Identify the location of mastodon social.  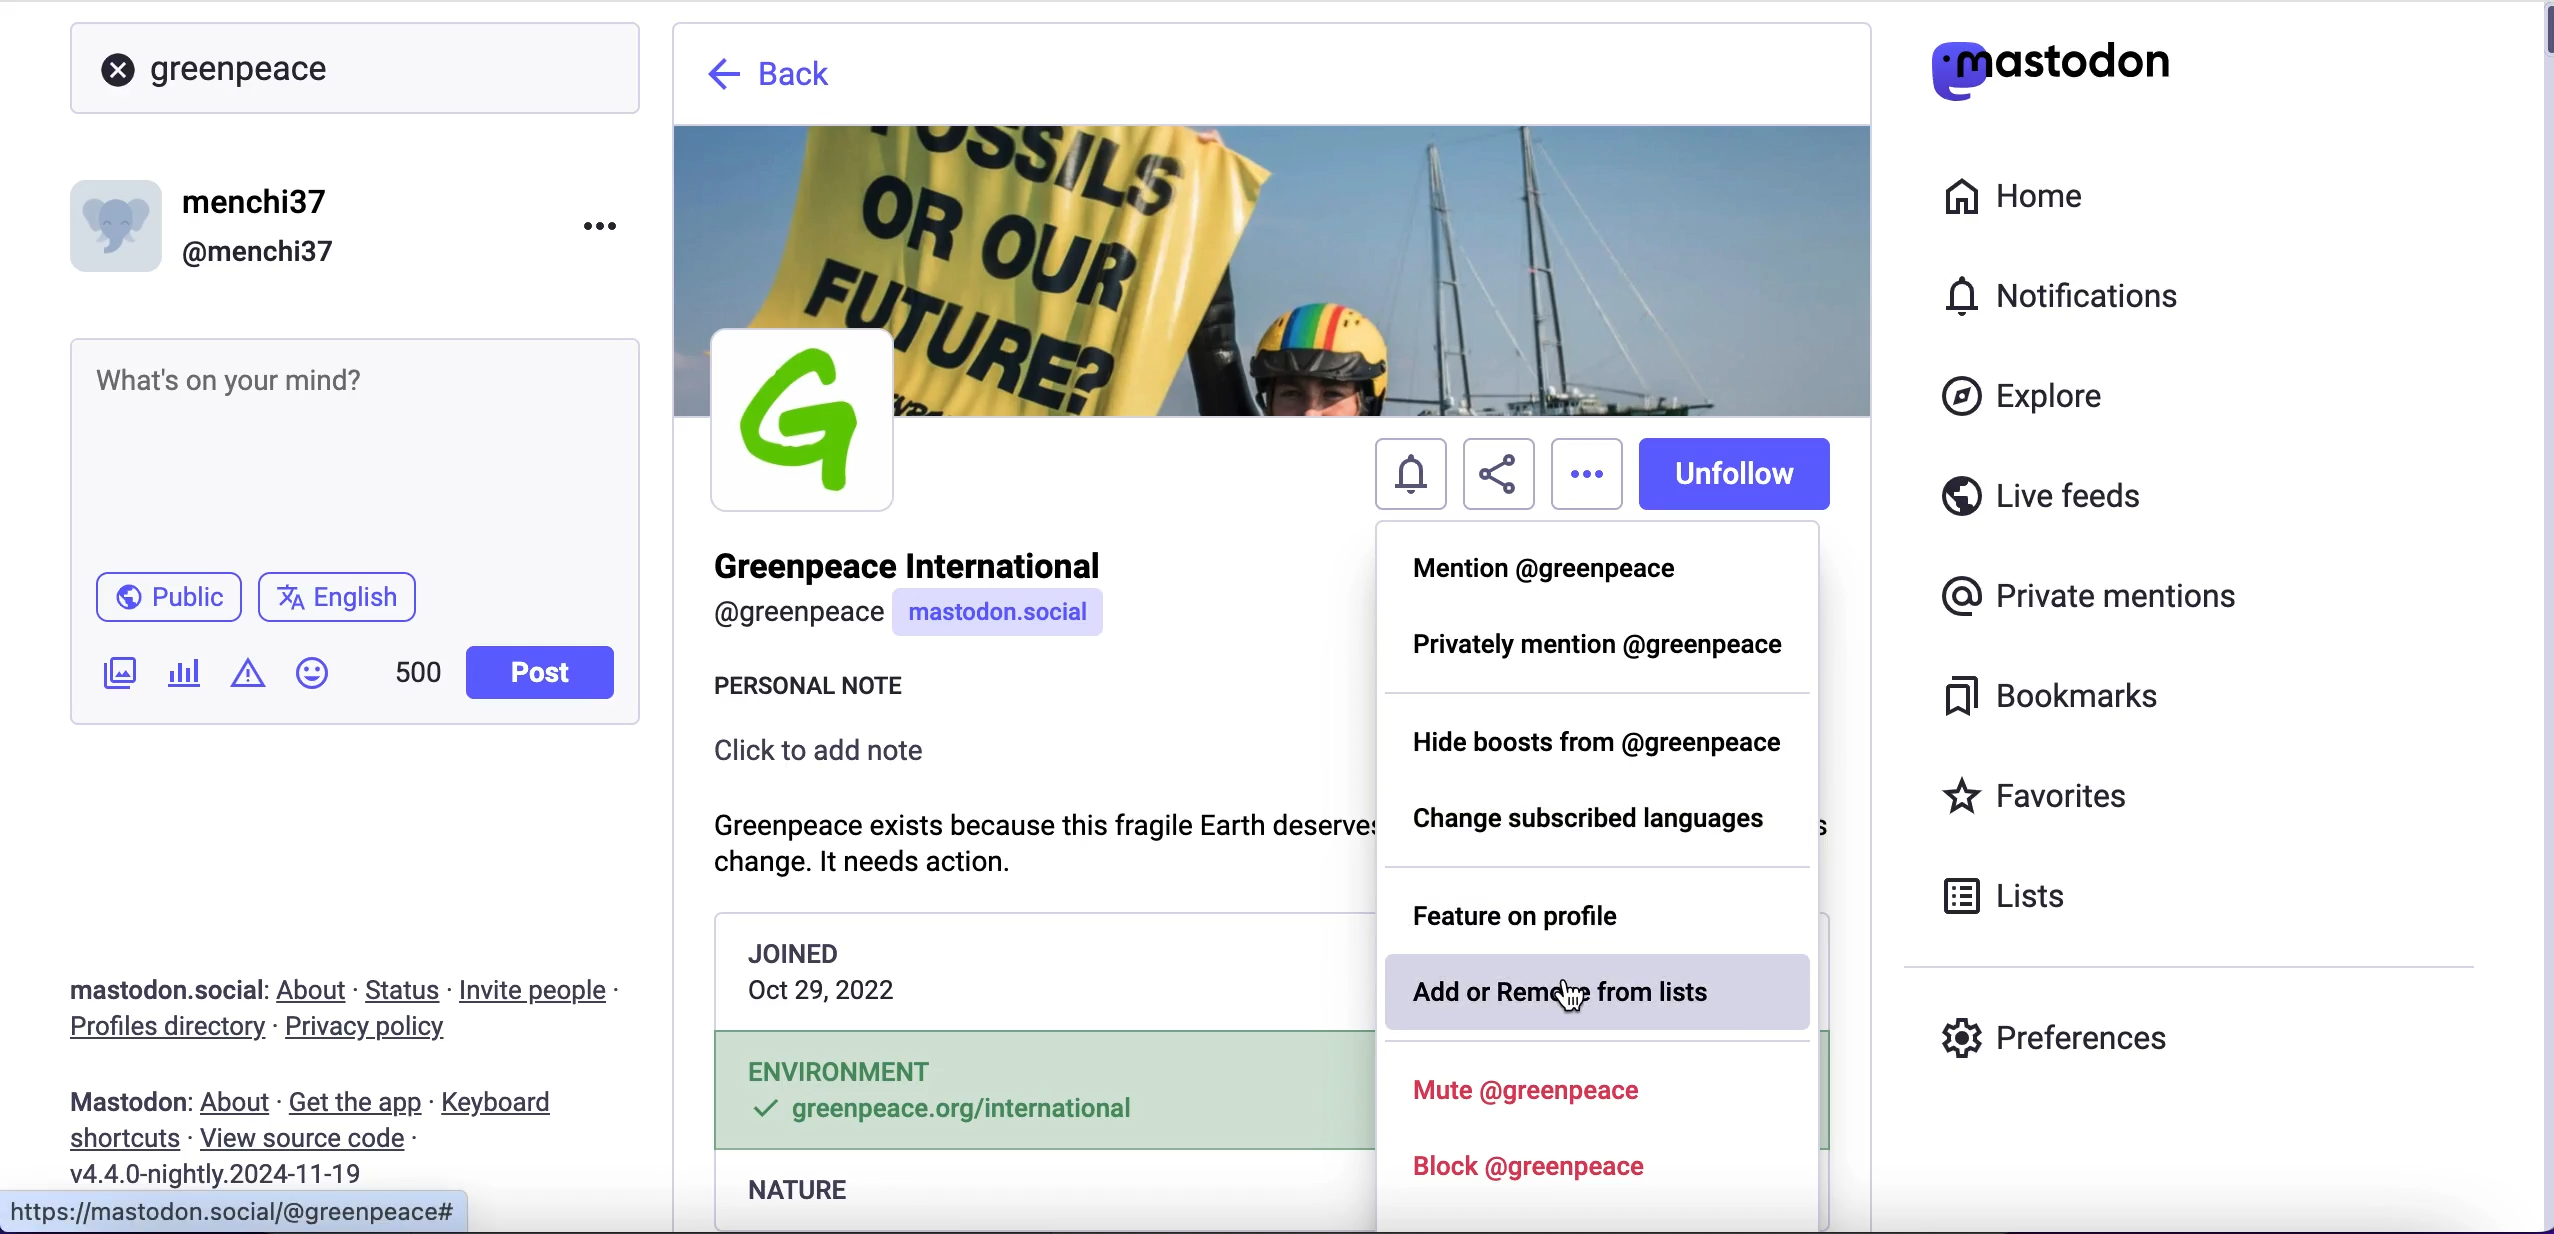
(140, 991).